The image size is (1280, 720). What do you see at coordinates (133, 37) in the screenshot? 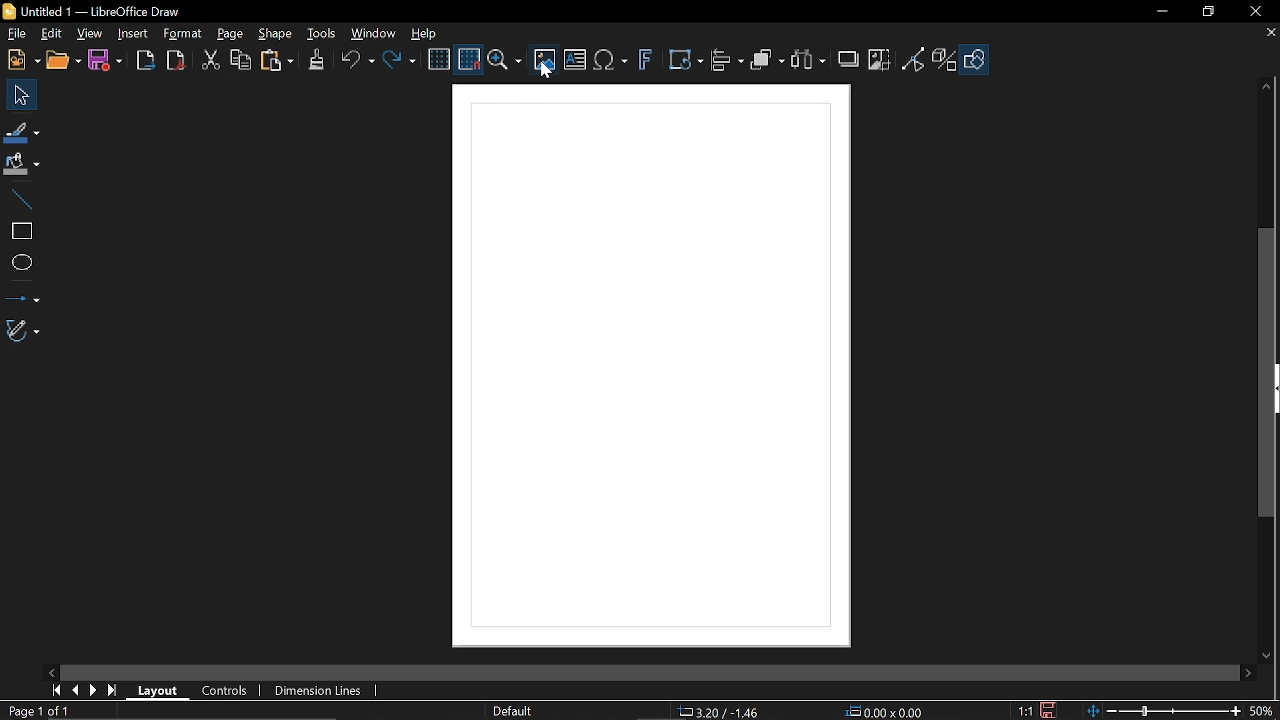
I see `Insert` at bounding box center [133, 37].